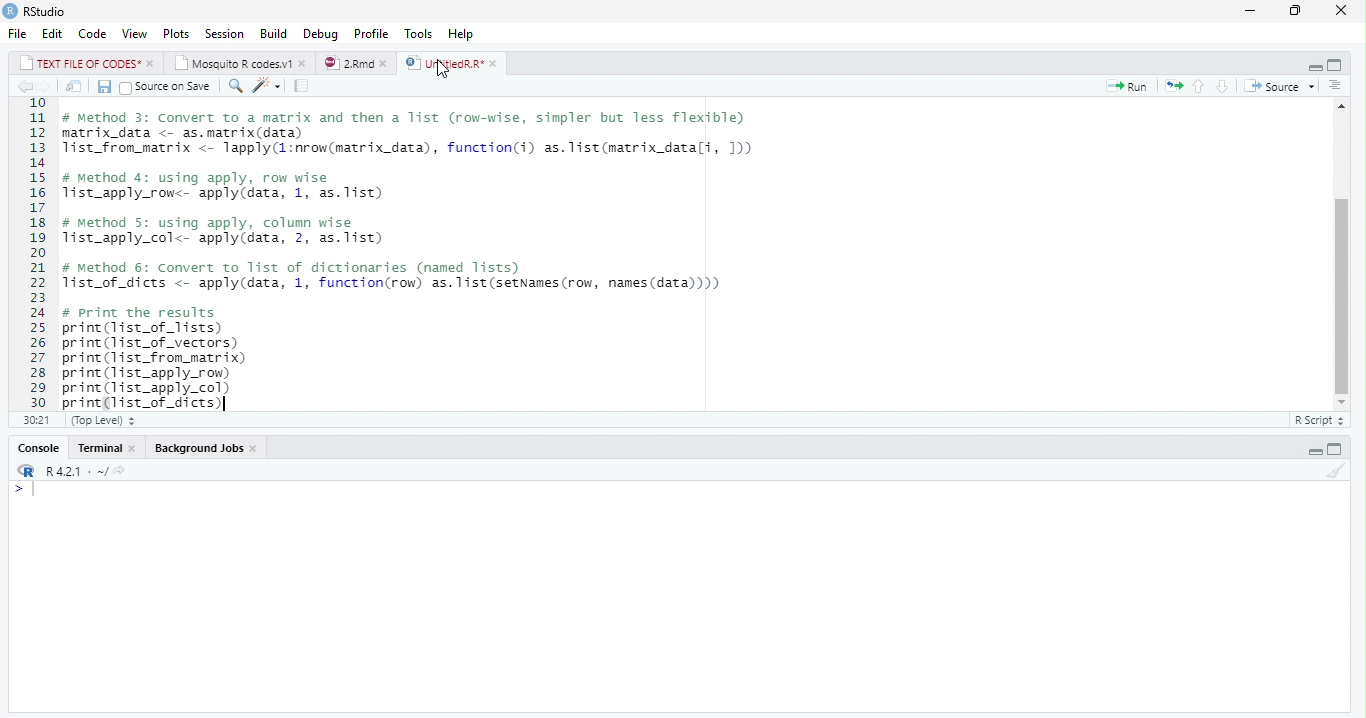  What do you see at coordinates (418, 144) in the screenshot?
I see `code of matrix data ` at bounding box center [418, 144].